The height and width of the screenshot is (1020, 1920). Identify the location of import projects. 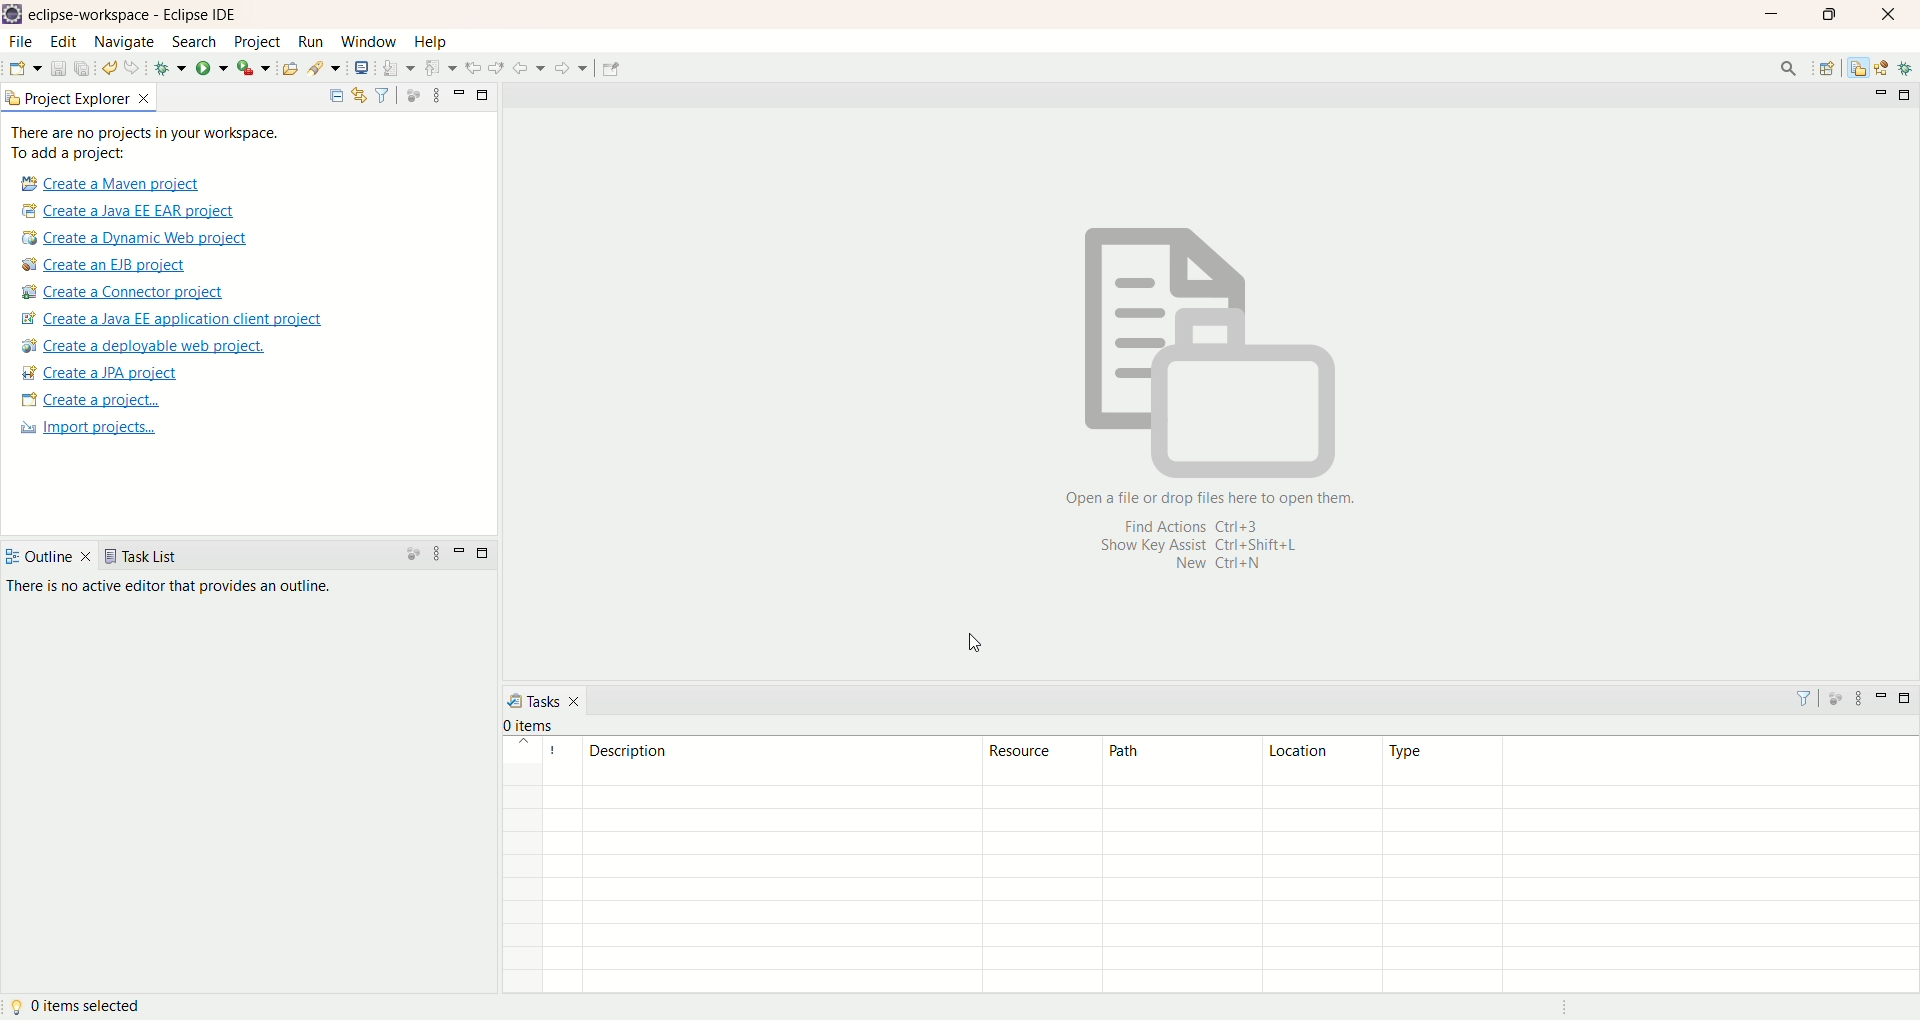
(91, 429).